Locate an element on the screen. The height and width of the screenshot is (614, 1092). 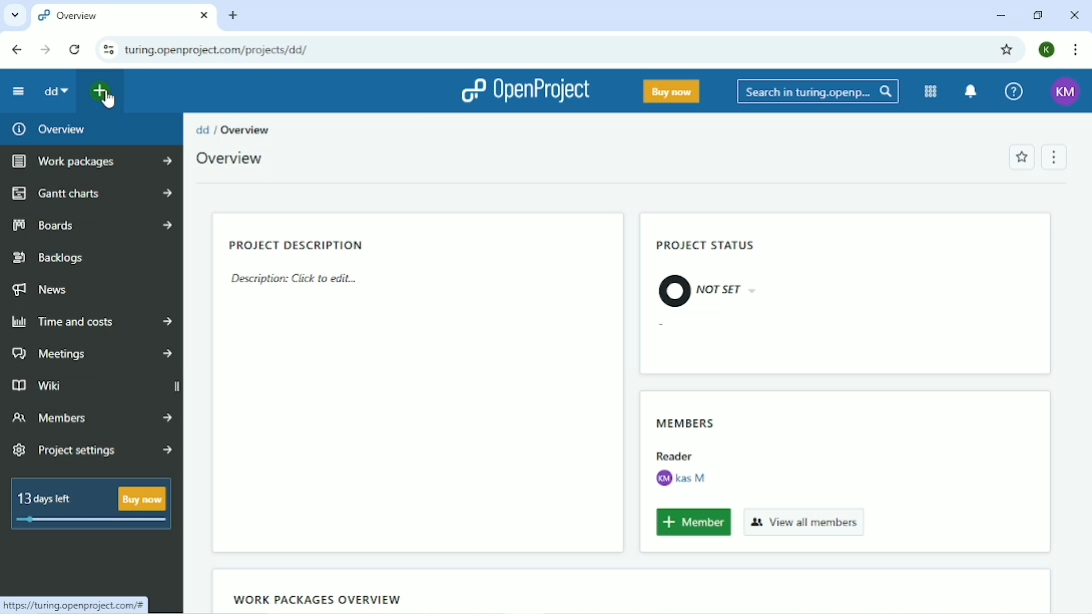
Restore down is located at coordinates (1039, 15).